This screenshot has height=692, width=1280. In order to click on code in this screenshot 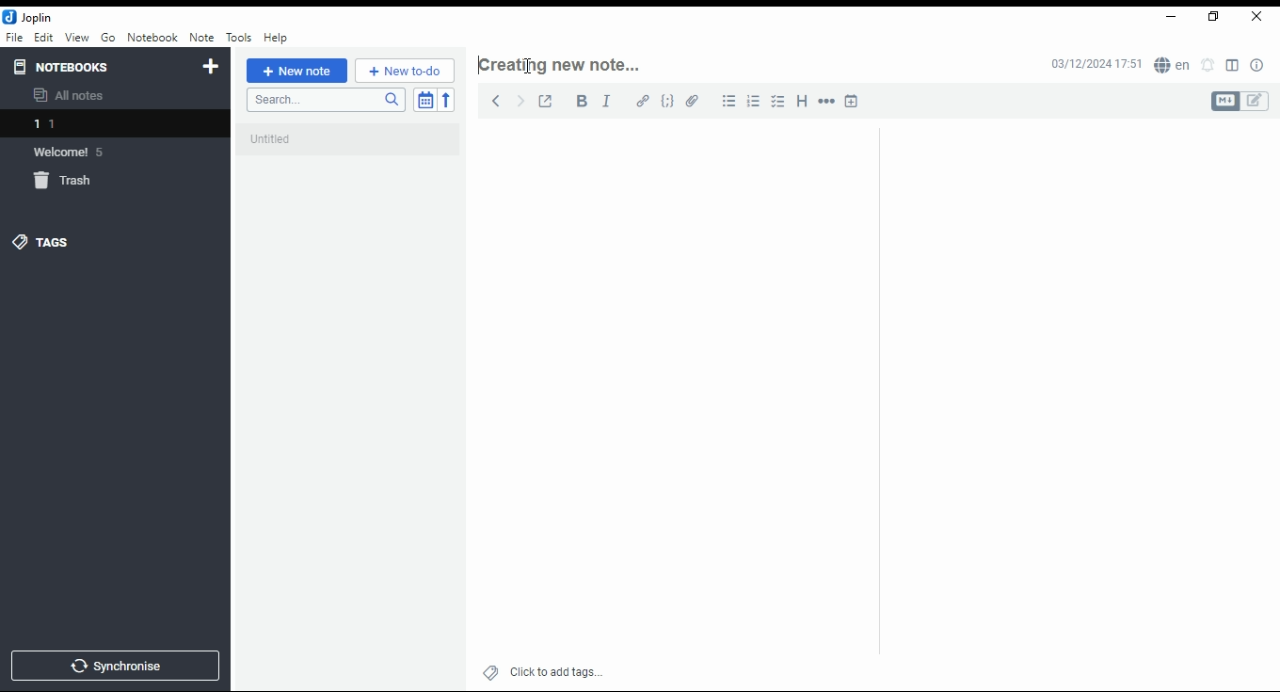, I will do `click(669, 103)`.